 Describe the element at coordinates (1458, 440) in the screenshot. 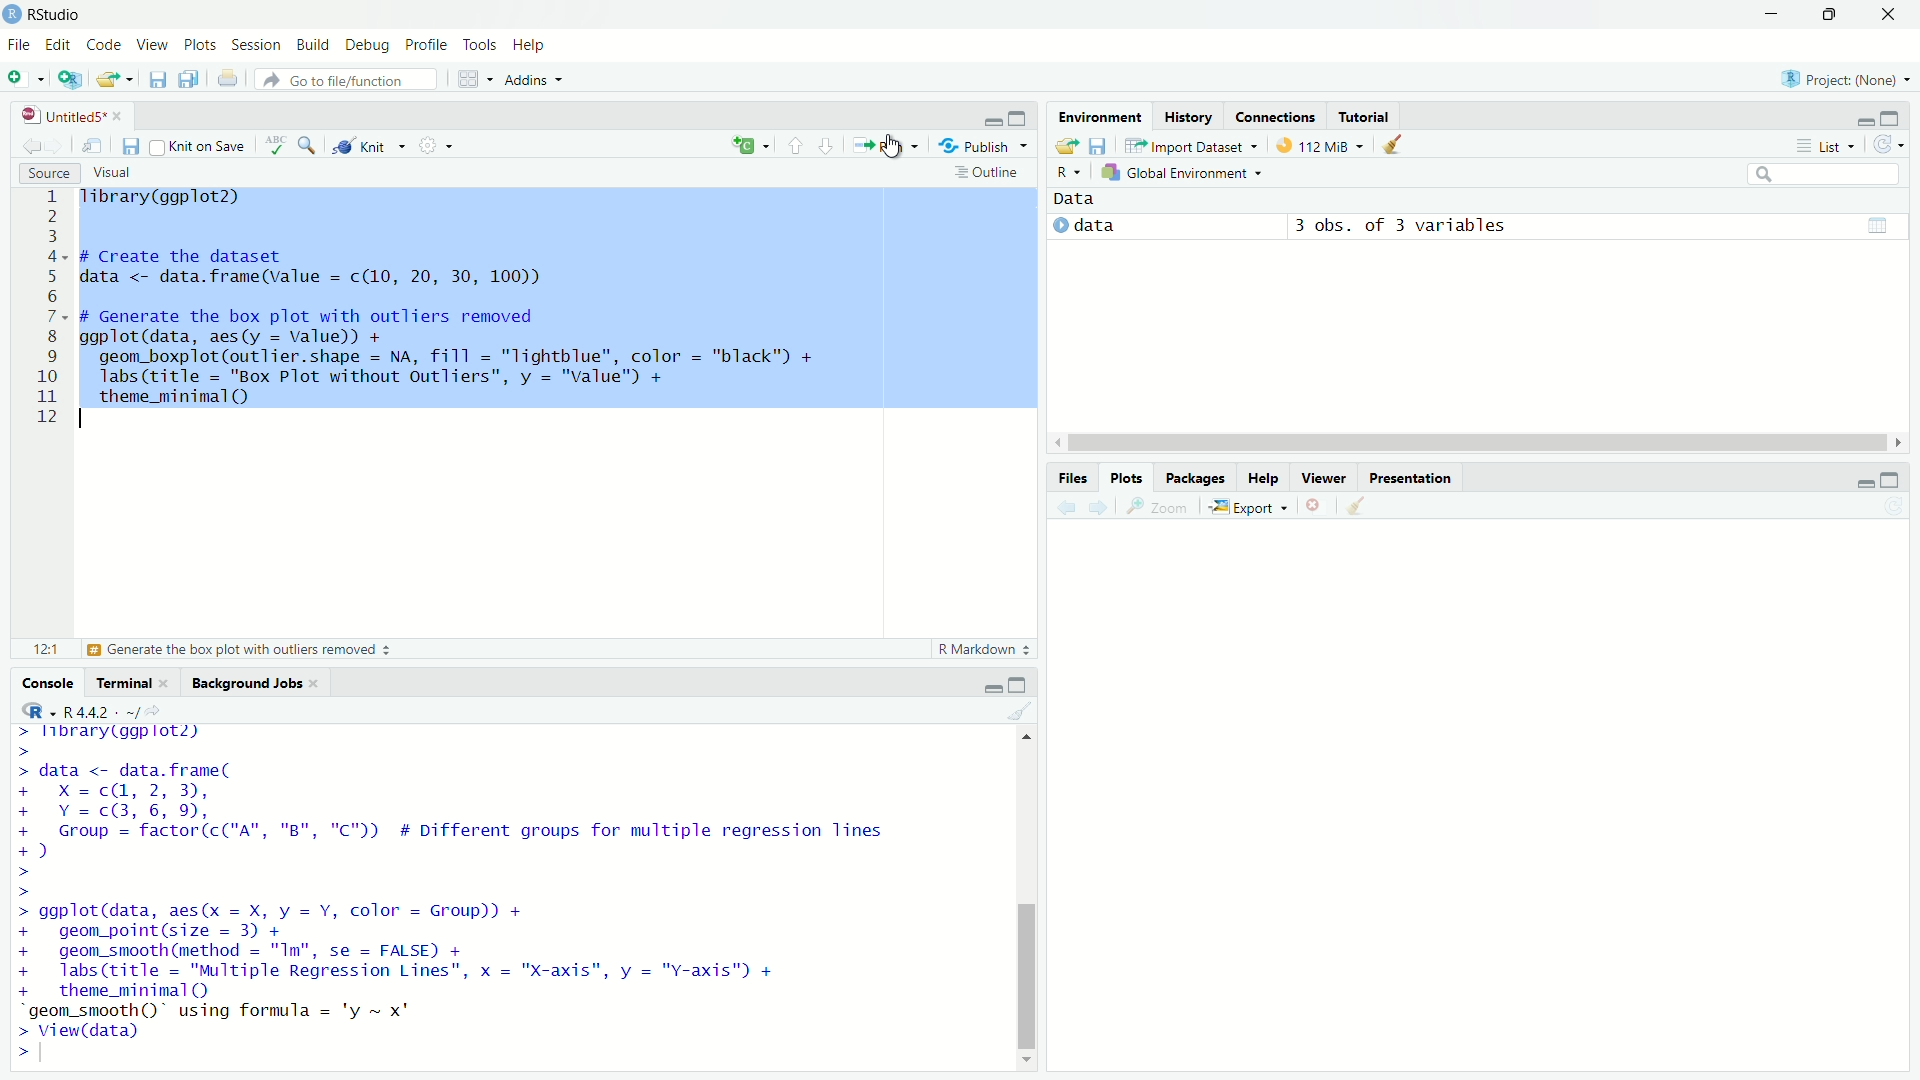

I see `scroll bar` at that location.